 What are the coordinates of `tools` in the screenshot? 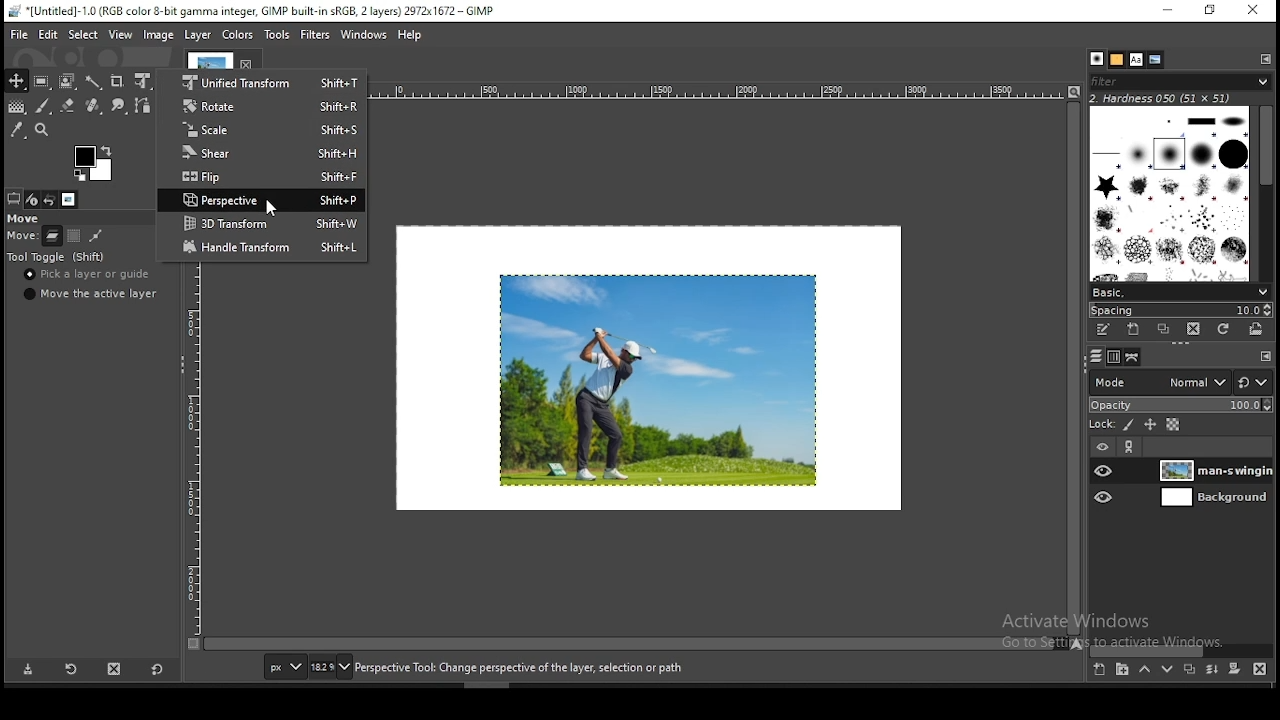 It's located at (277, 32).